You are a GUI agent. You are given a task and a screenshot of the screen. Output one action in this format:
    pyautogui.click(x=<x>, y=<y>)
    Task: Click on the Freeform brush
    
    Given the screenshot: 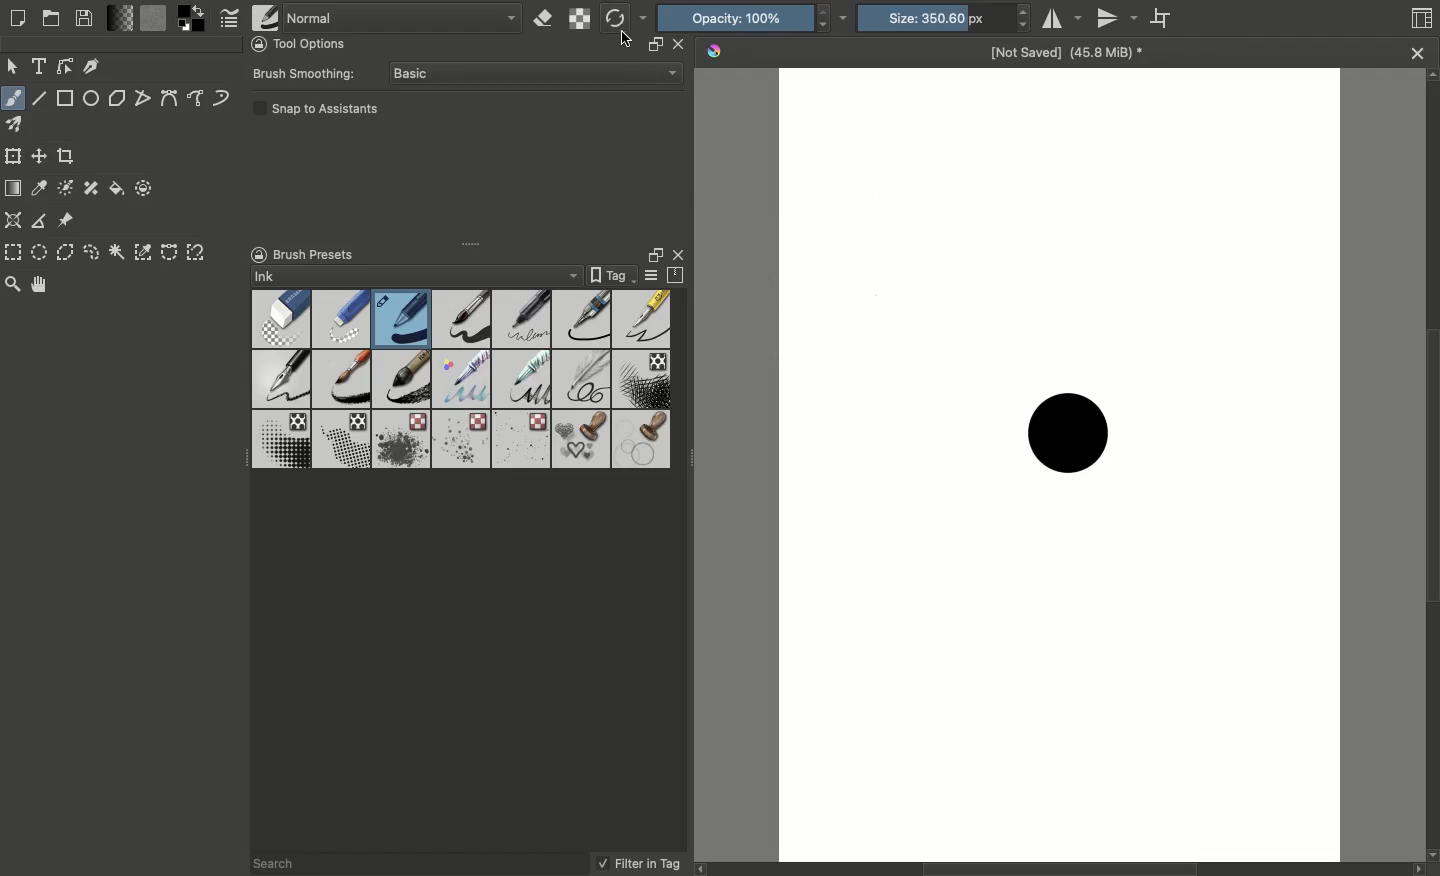 What is the action you would take?
    pyautogui.click(x=13, y=95)
    